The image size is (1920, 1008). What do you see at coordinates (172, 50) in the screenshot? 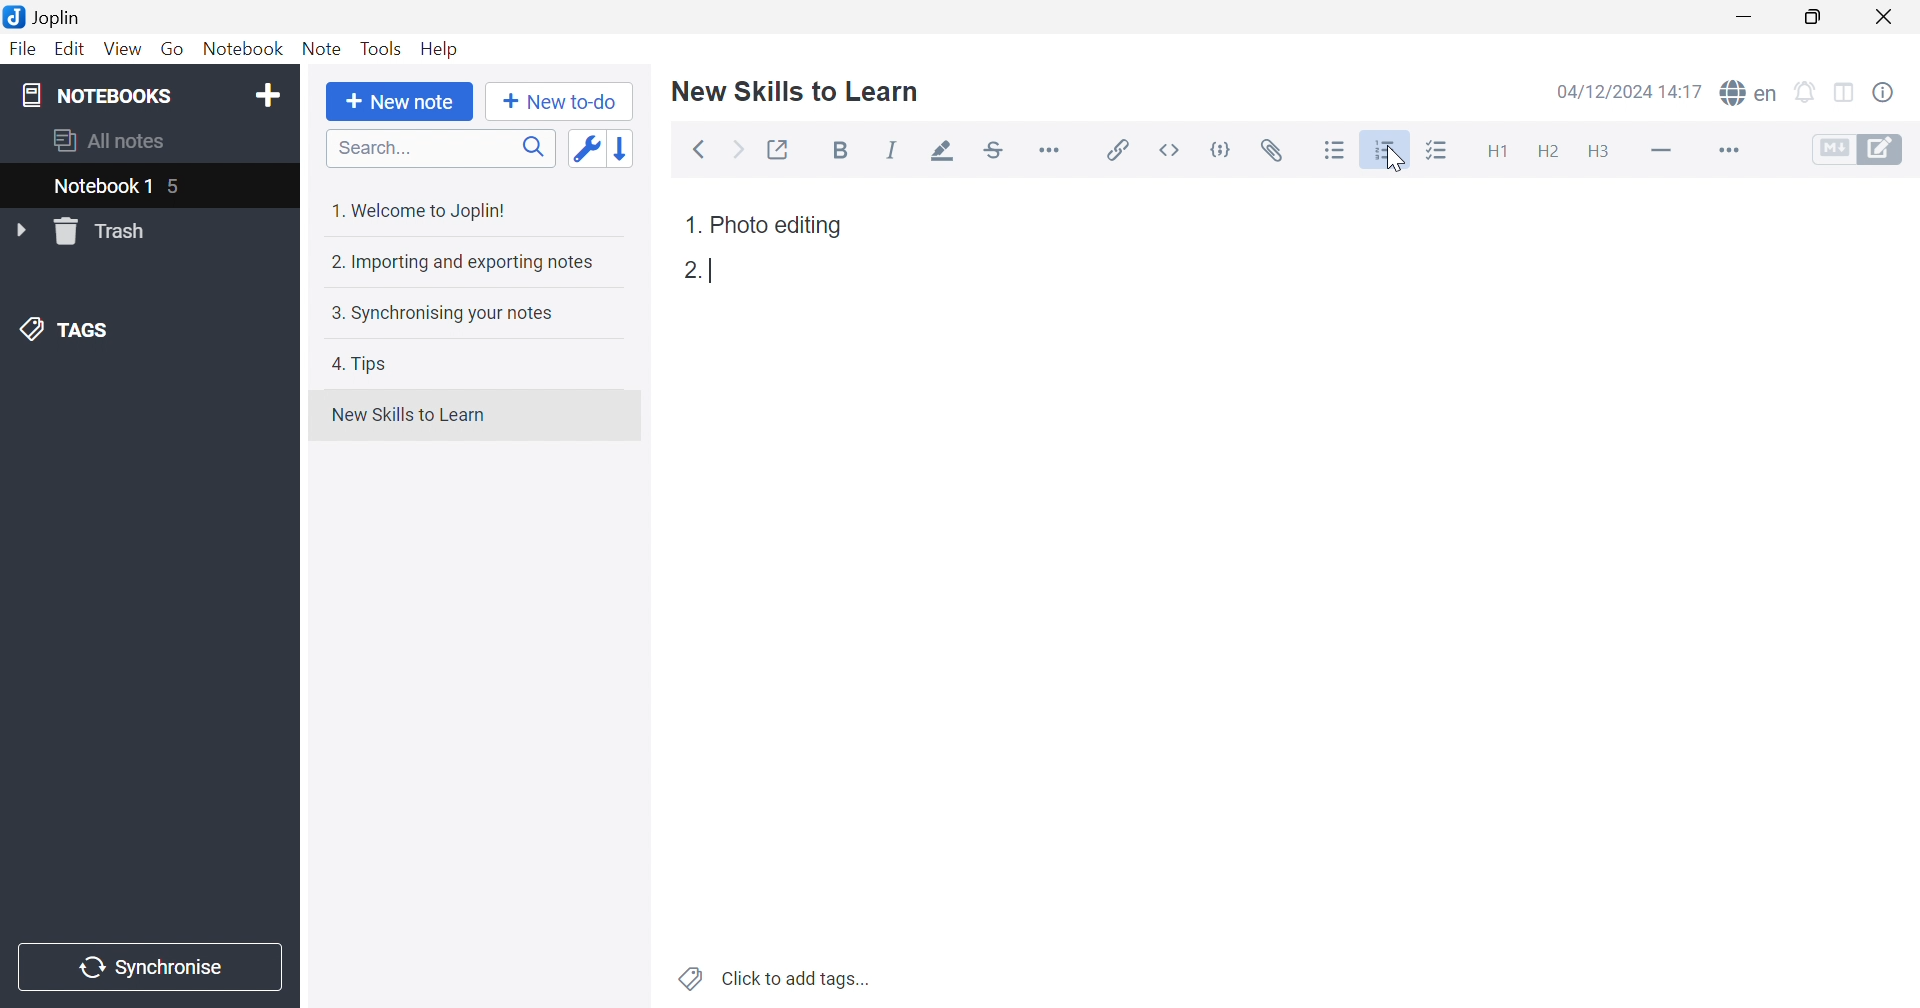
I see `Go` at bounding box center [172, 50].